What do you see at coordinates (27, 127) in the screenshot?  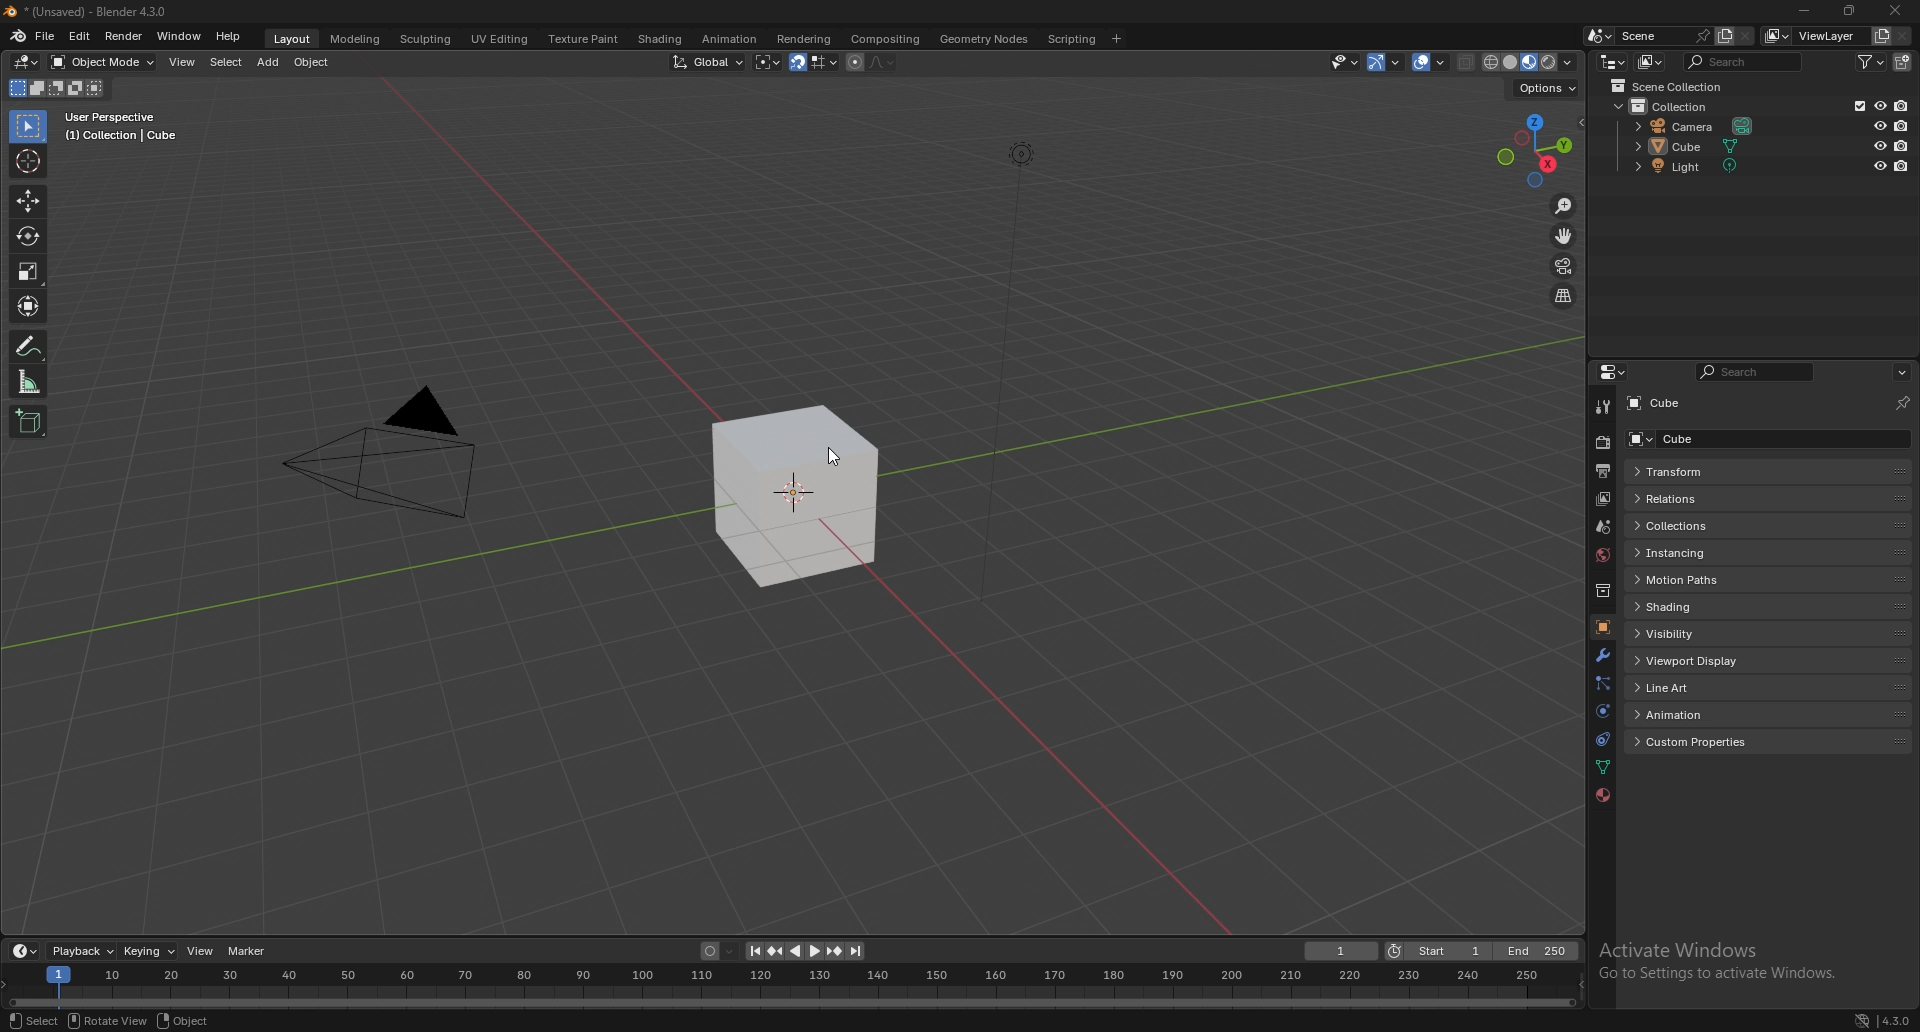 I see `selector` at bounding box center [27, 127].